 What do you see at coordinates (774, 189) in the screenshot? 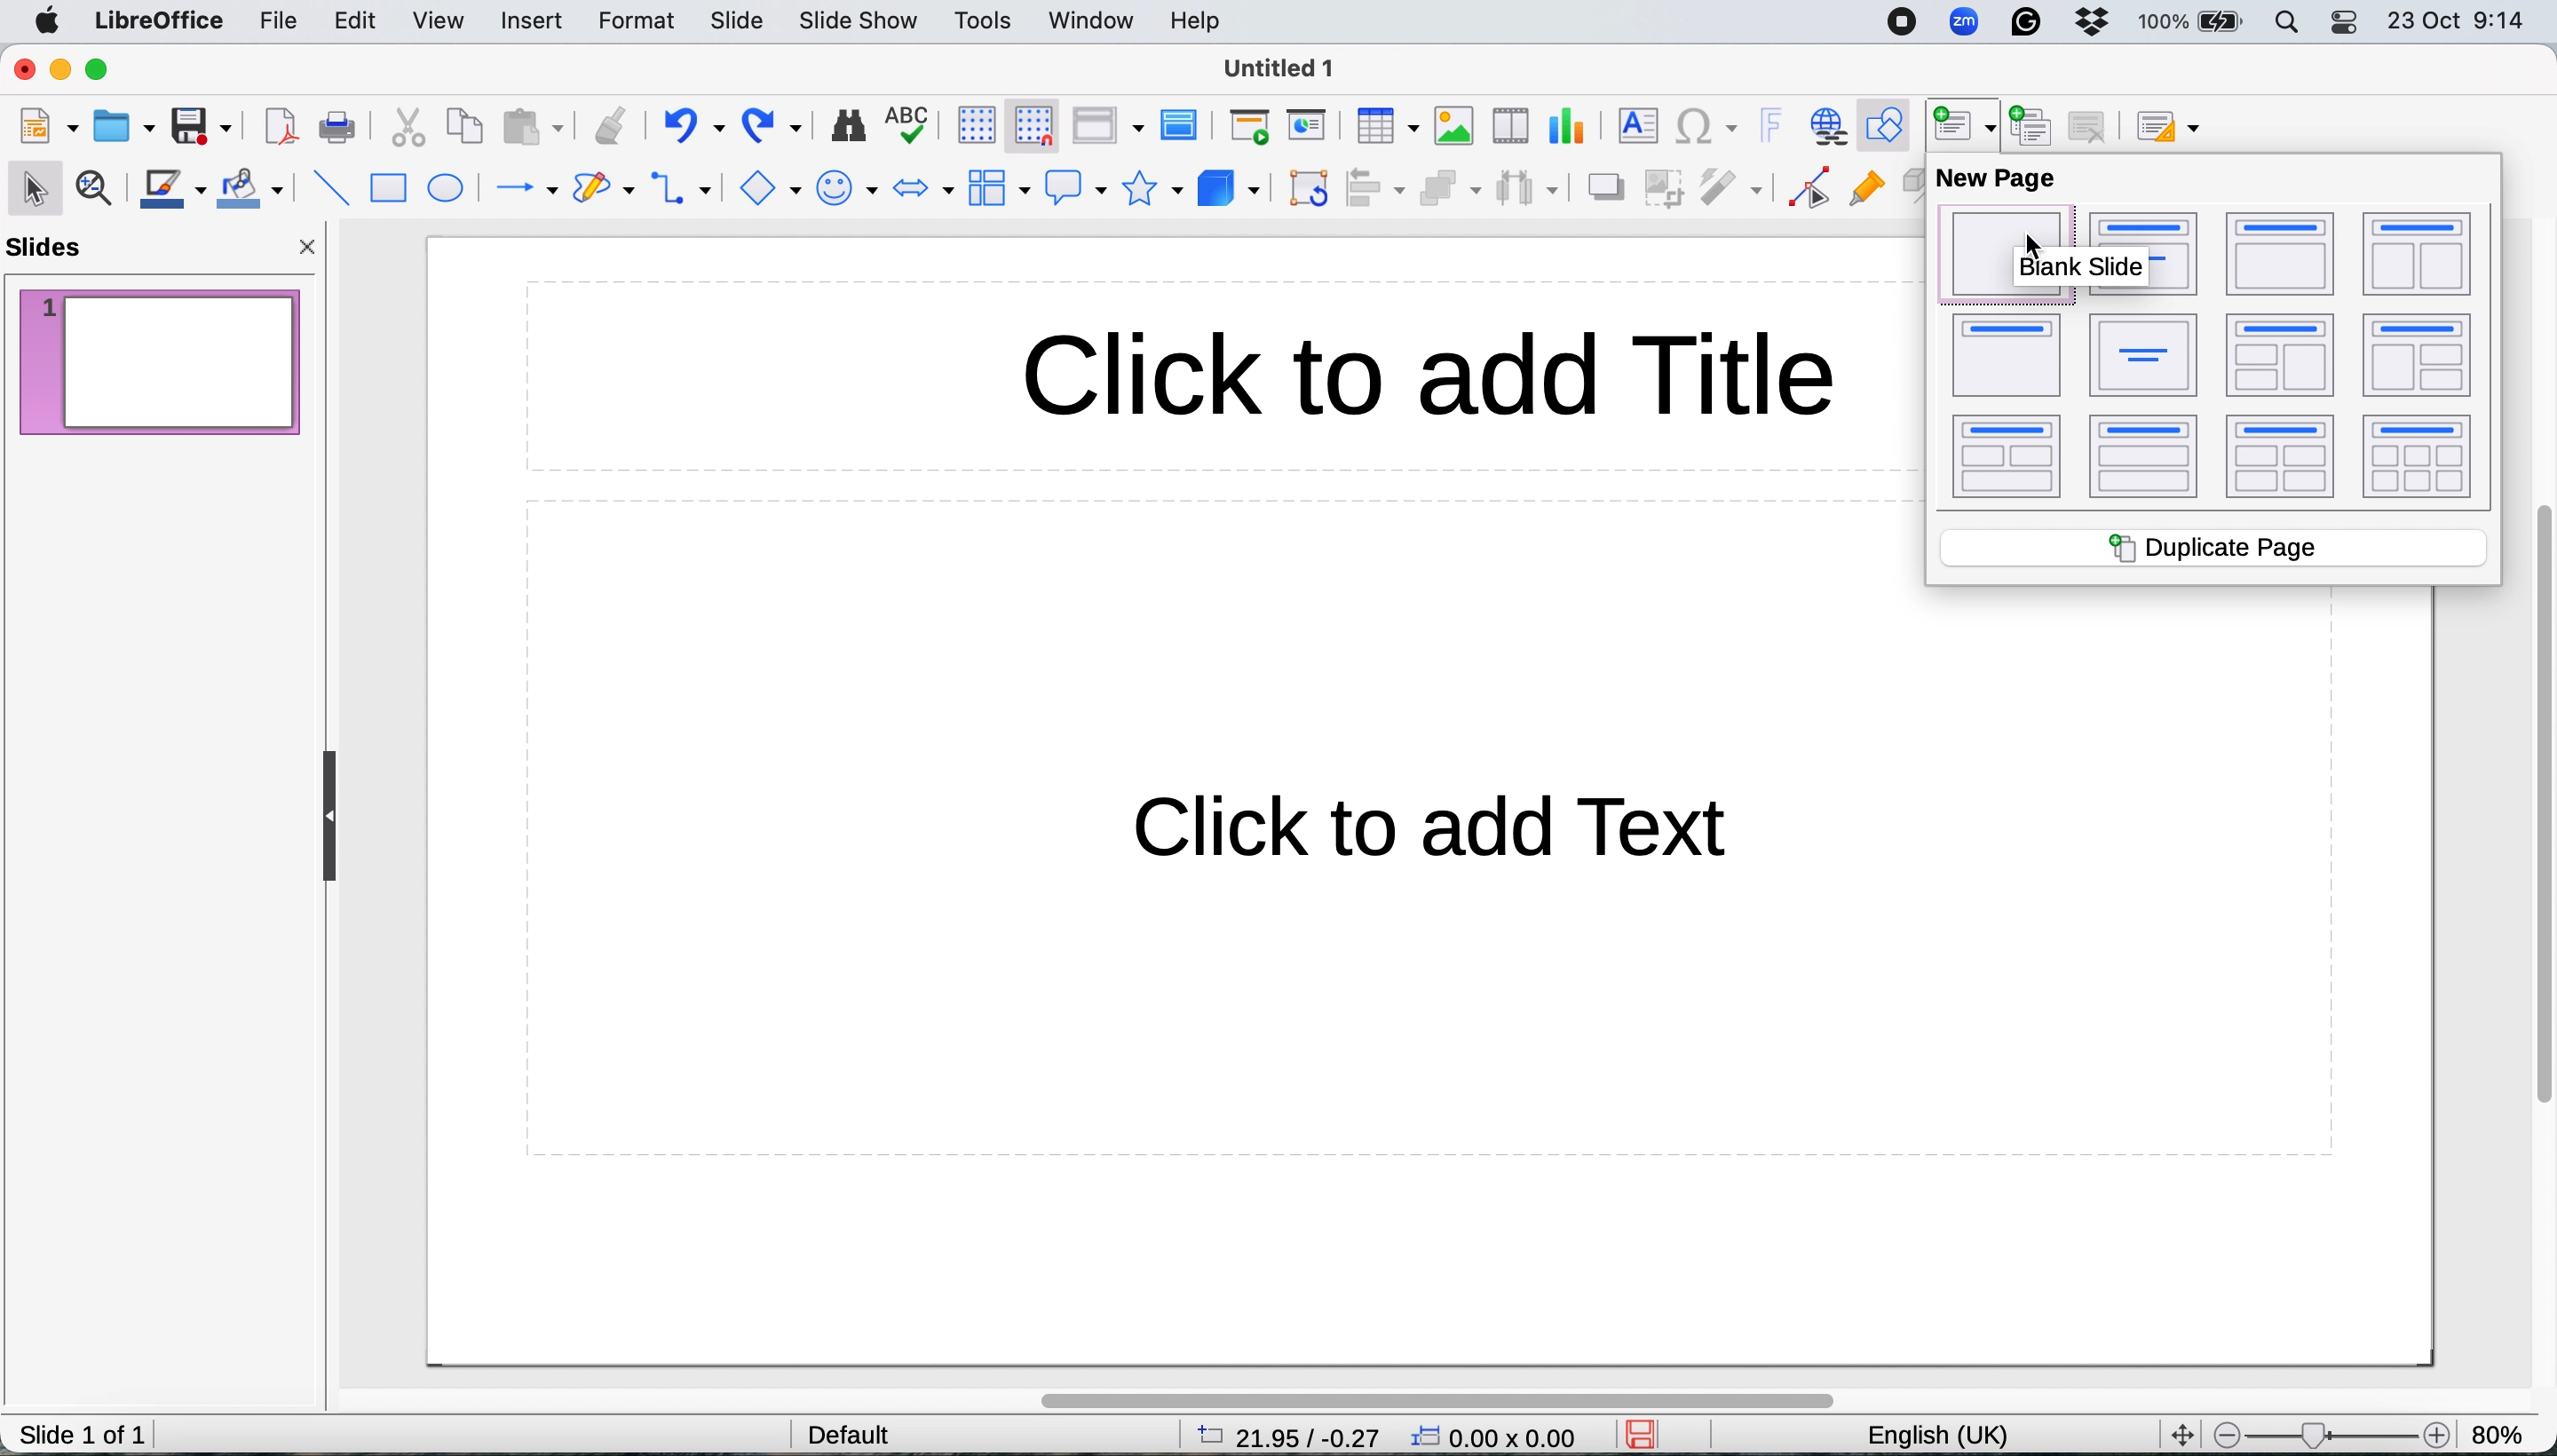
I see `basic shapes` at bounding box center [774, 189].